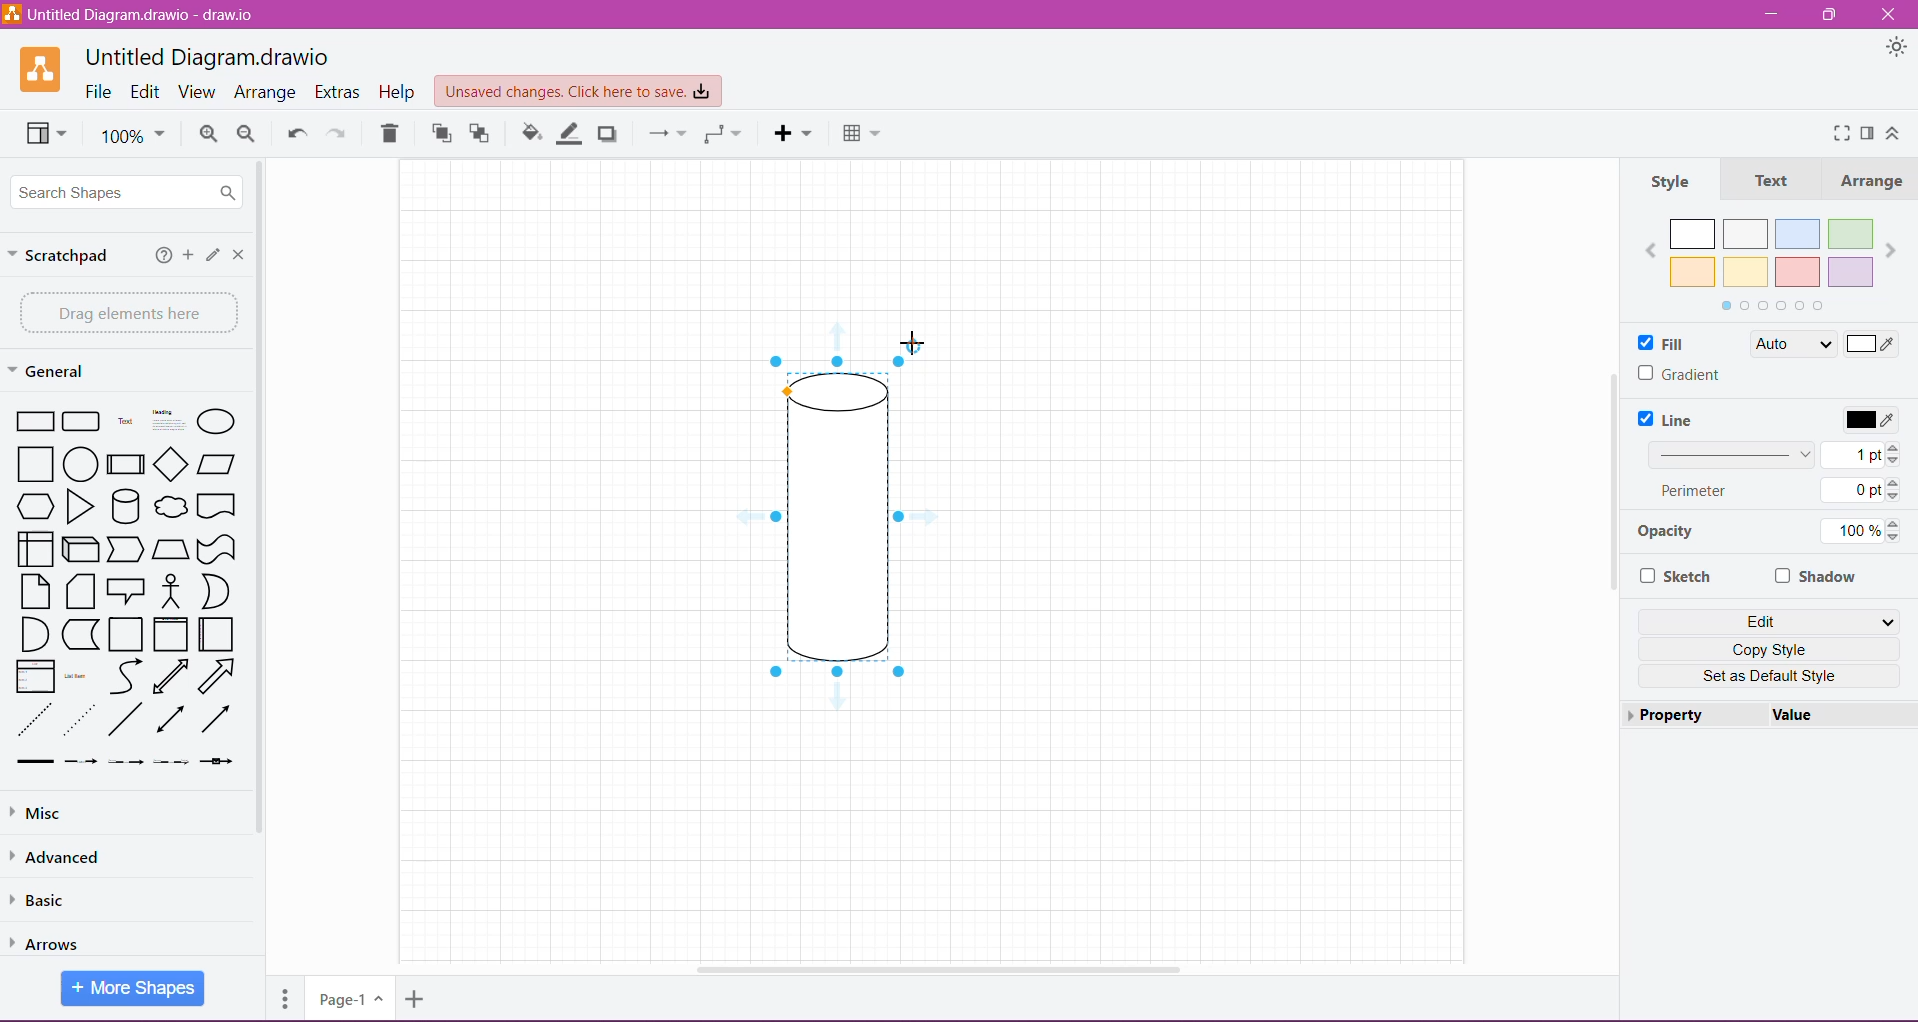 The height and width of the screenshot is (1022, 1918). Describe the element at coordinates (1774, 492) in the screenshot. I see `Set Line Perimeter` at that location.